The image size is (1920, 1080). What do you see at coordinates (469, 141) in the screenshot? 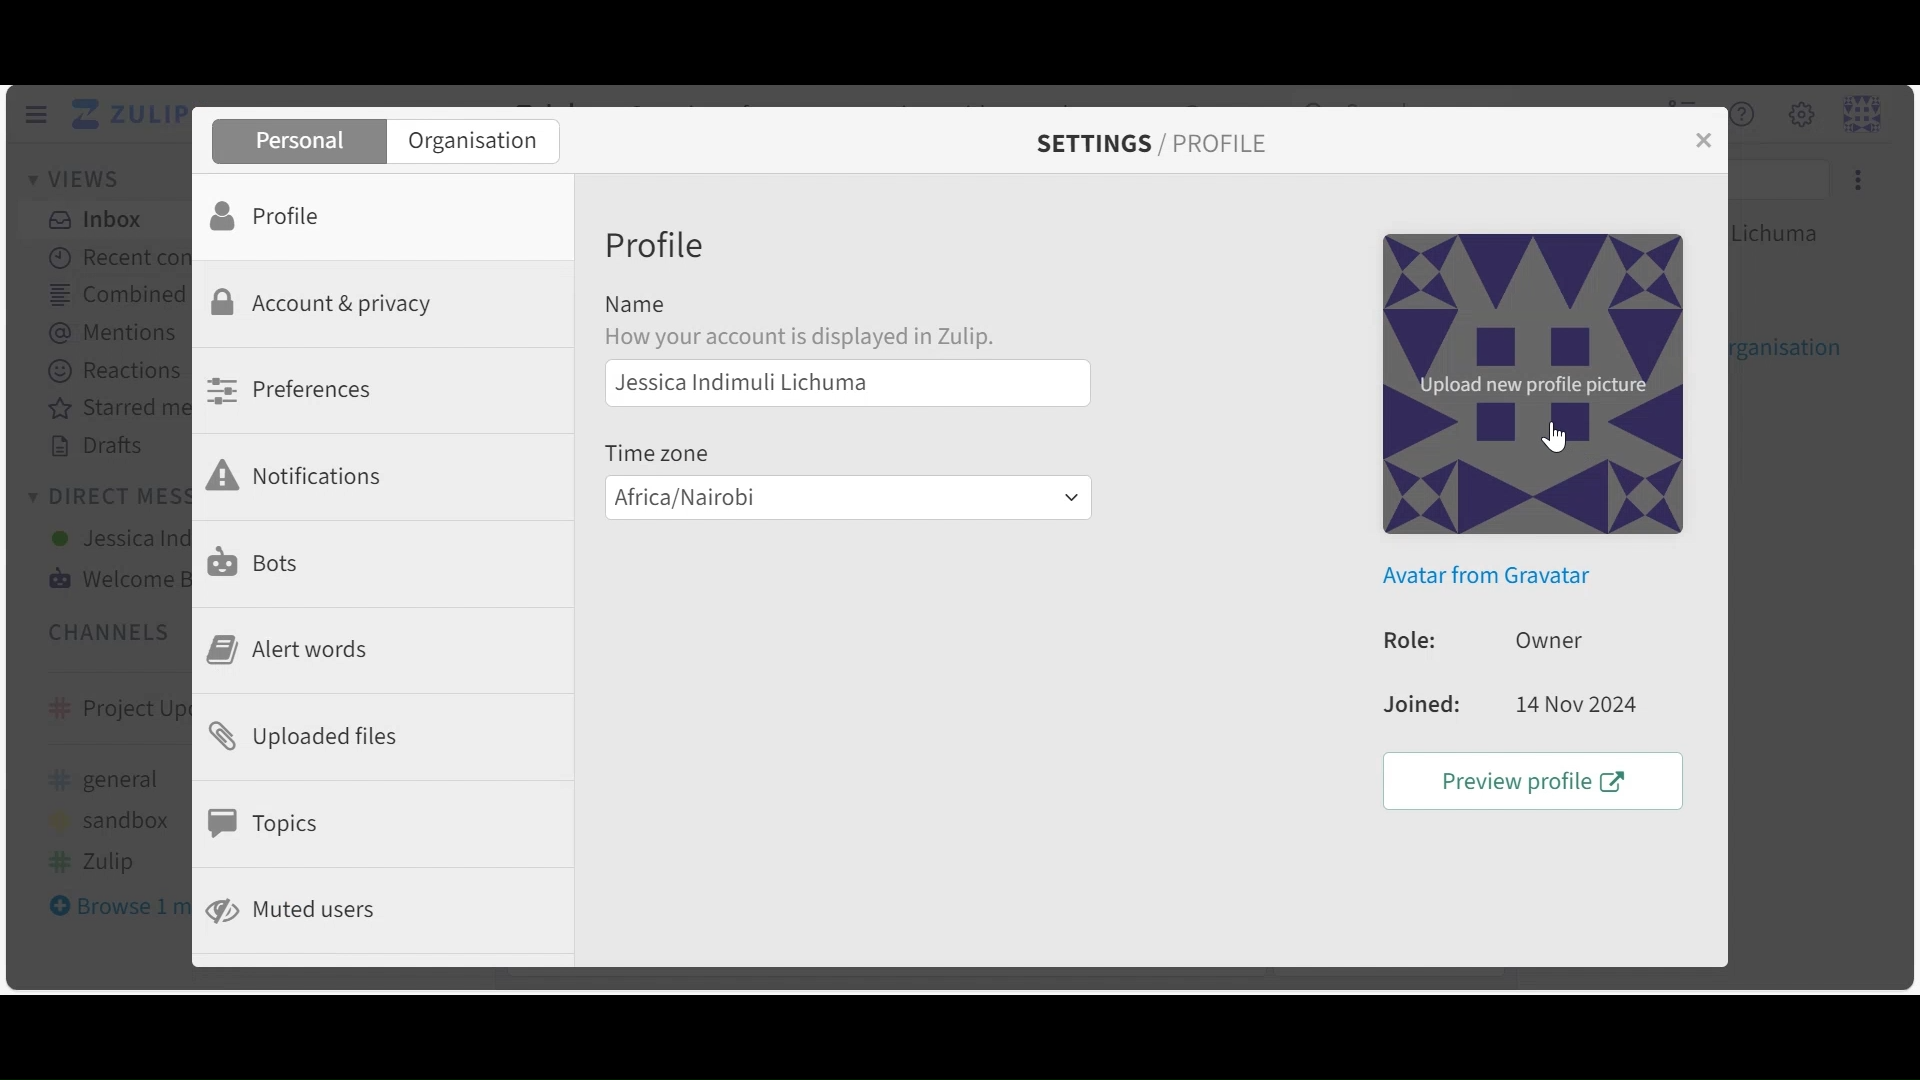
I see `Organisation` at bounding box center [469, 141].